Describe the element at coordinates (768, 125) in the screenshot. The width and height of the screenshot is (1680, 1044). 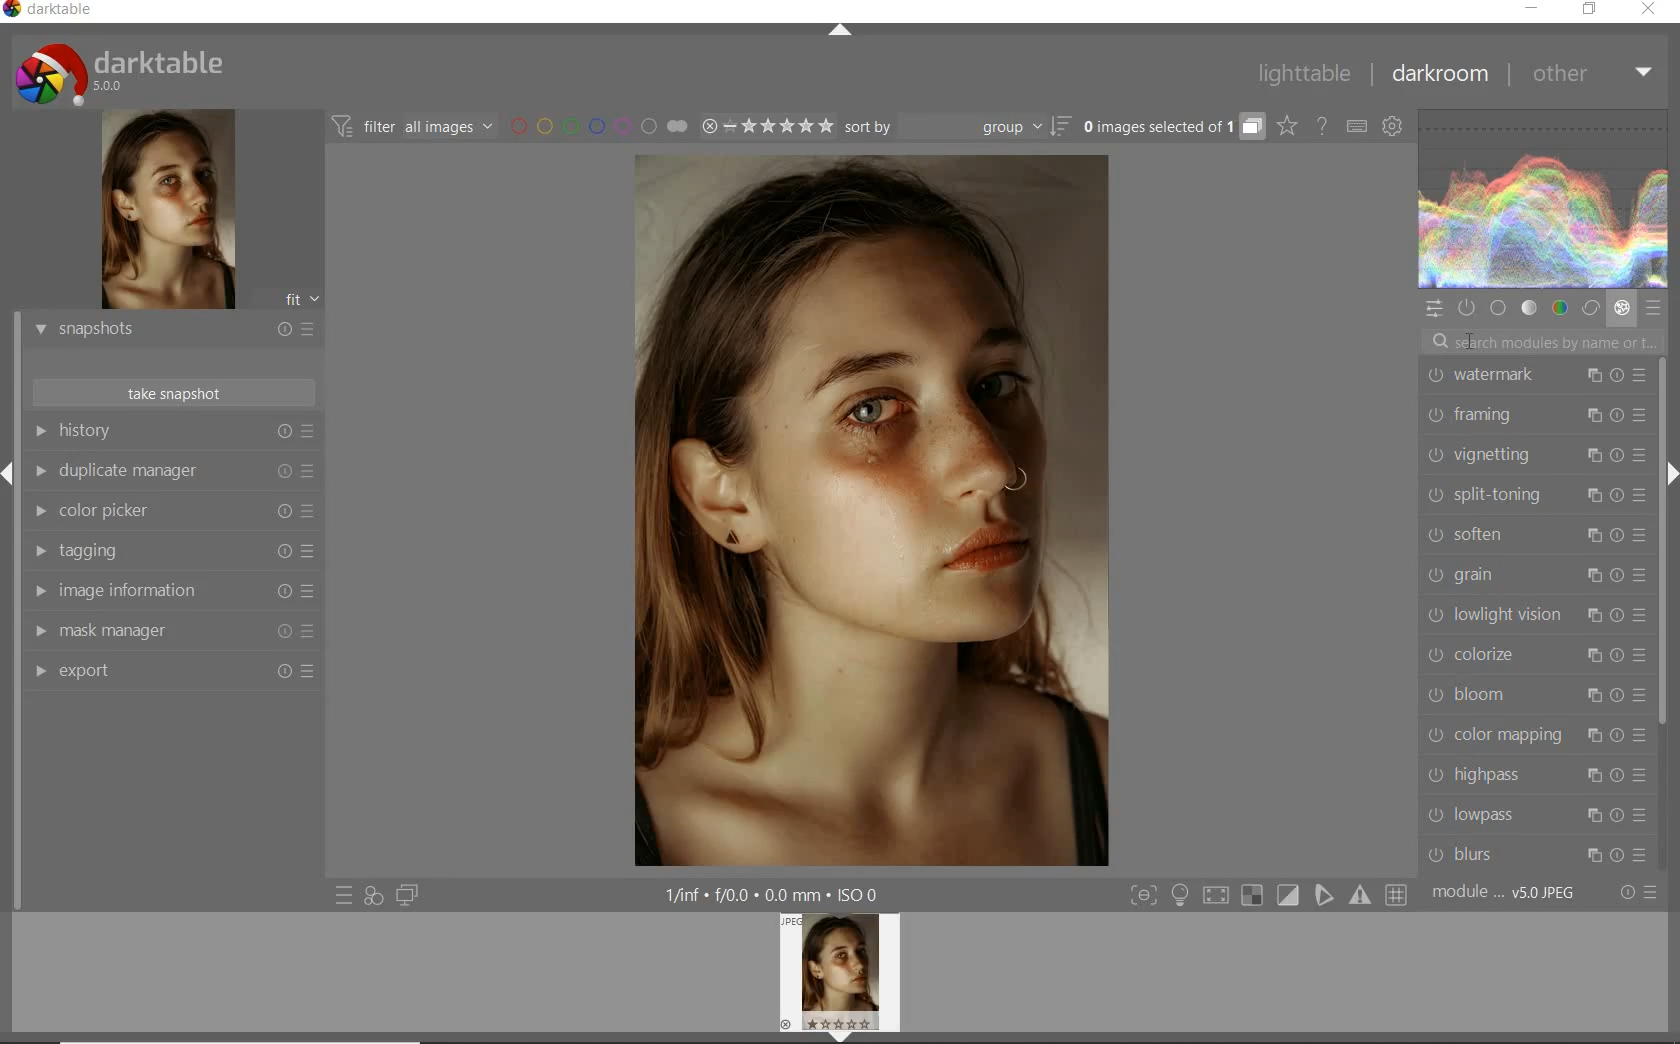
I see `range rating of selected images` at that location.